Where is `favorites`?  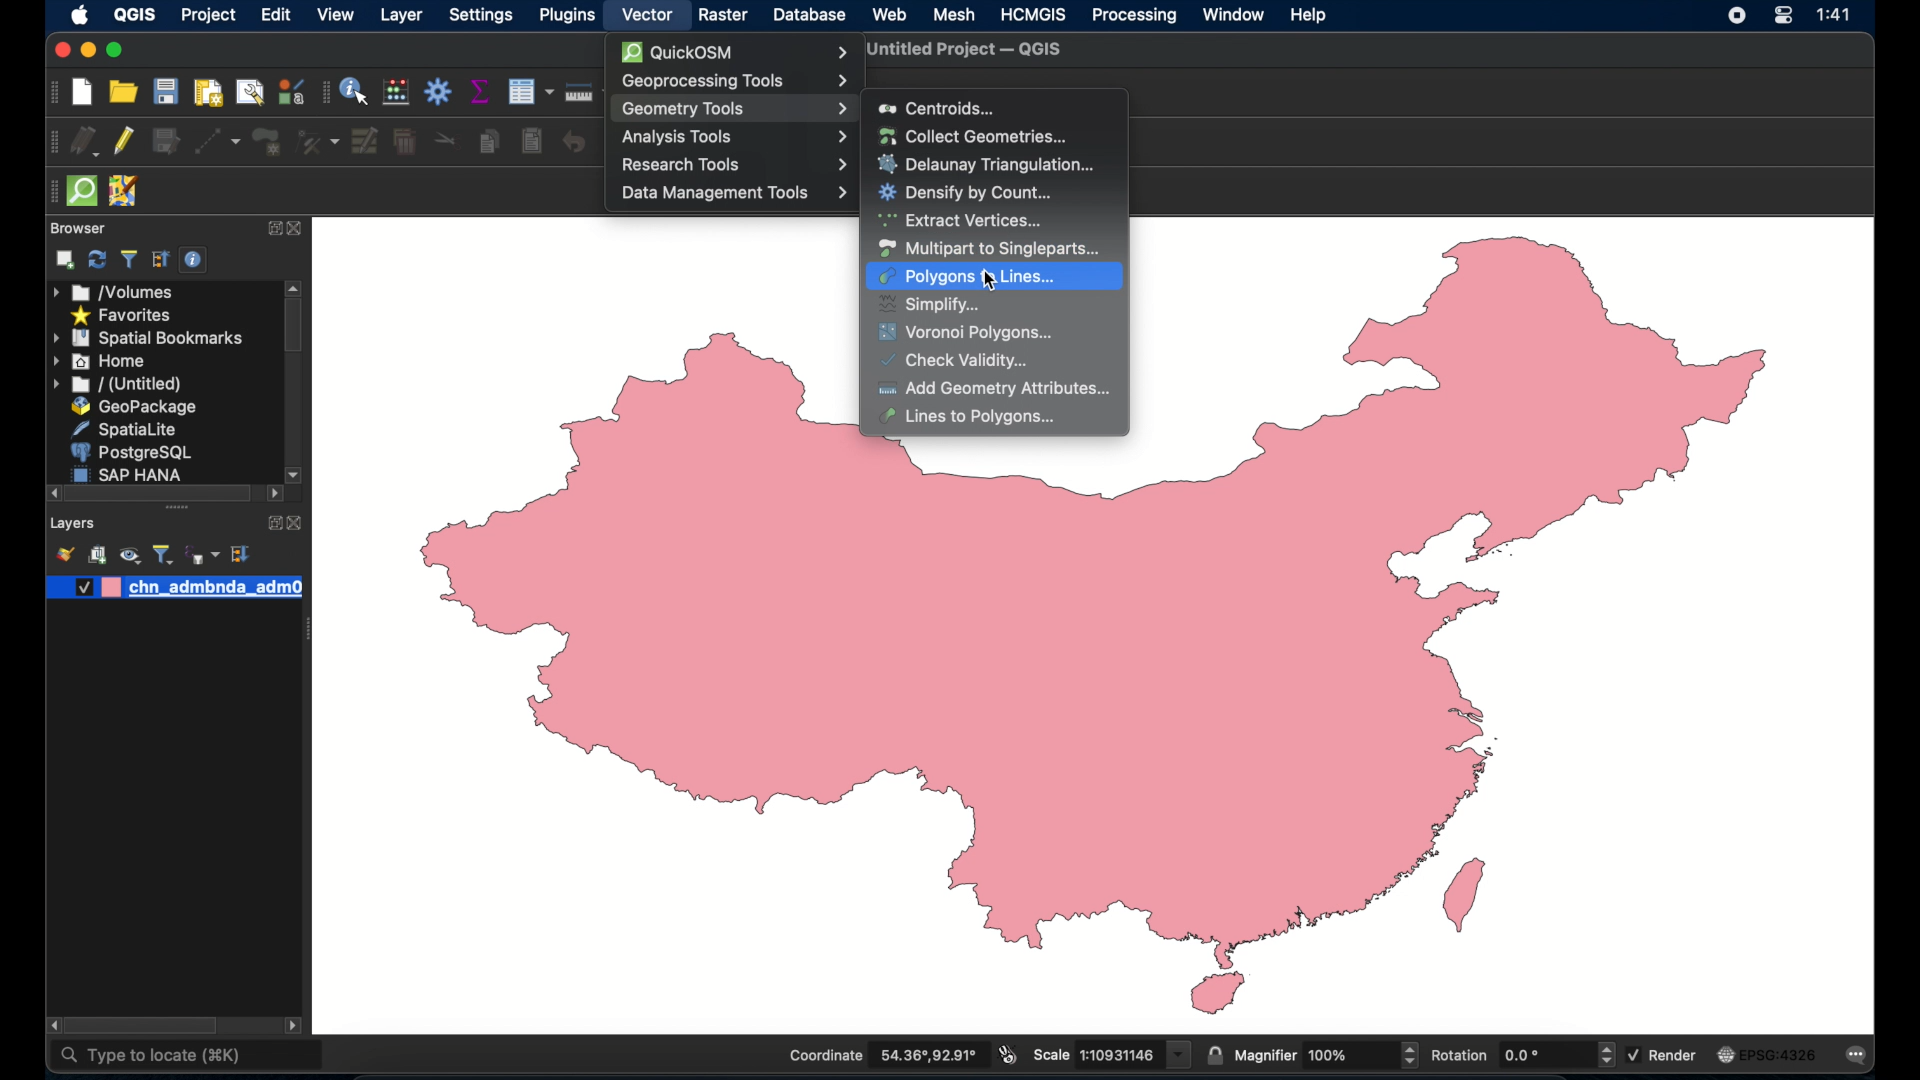
favorites is located at coordinates (125, 317).